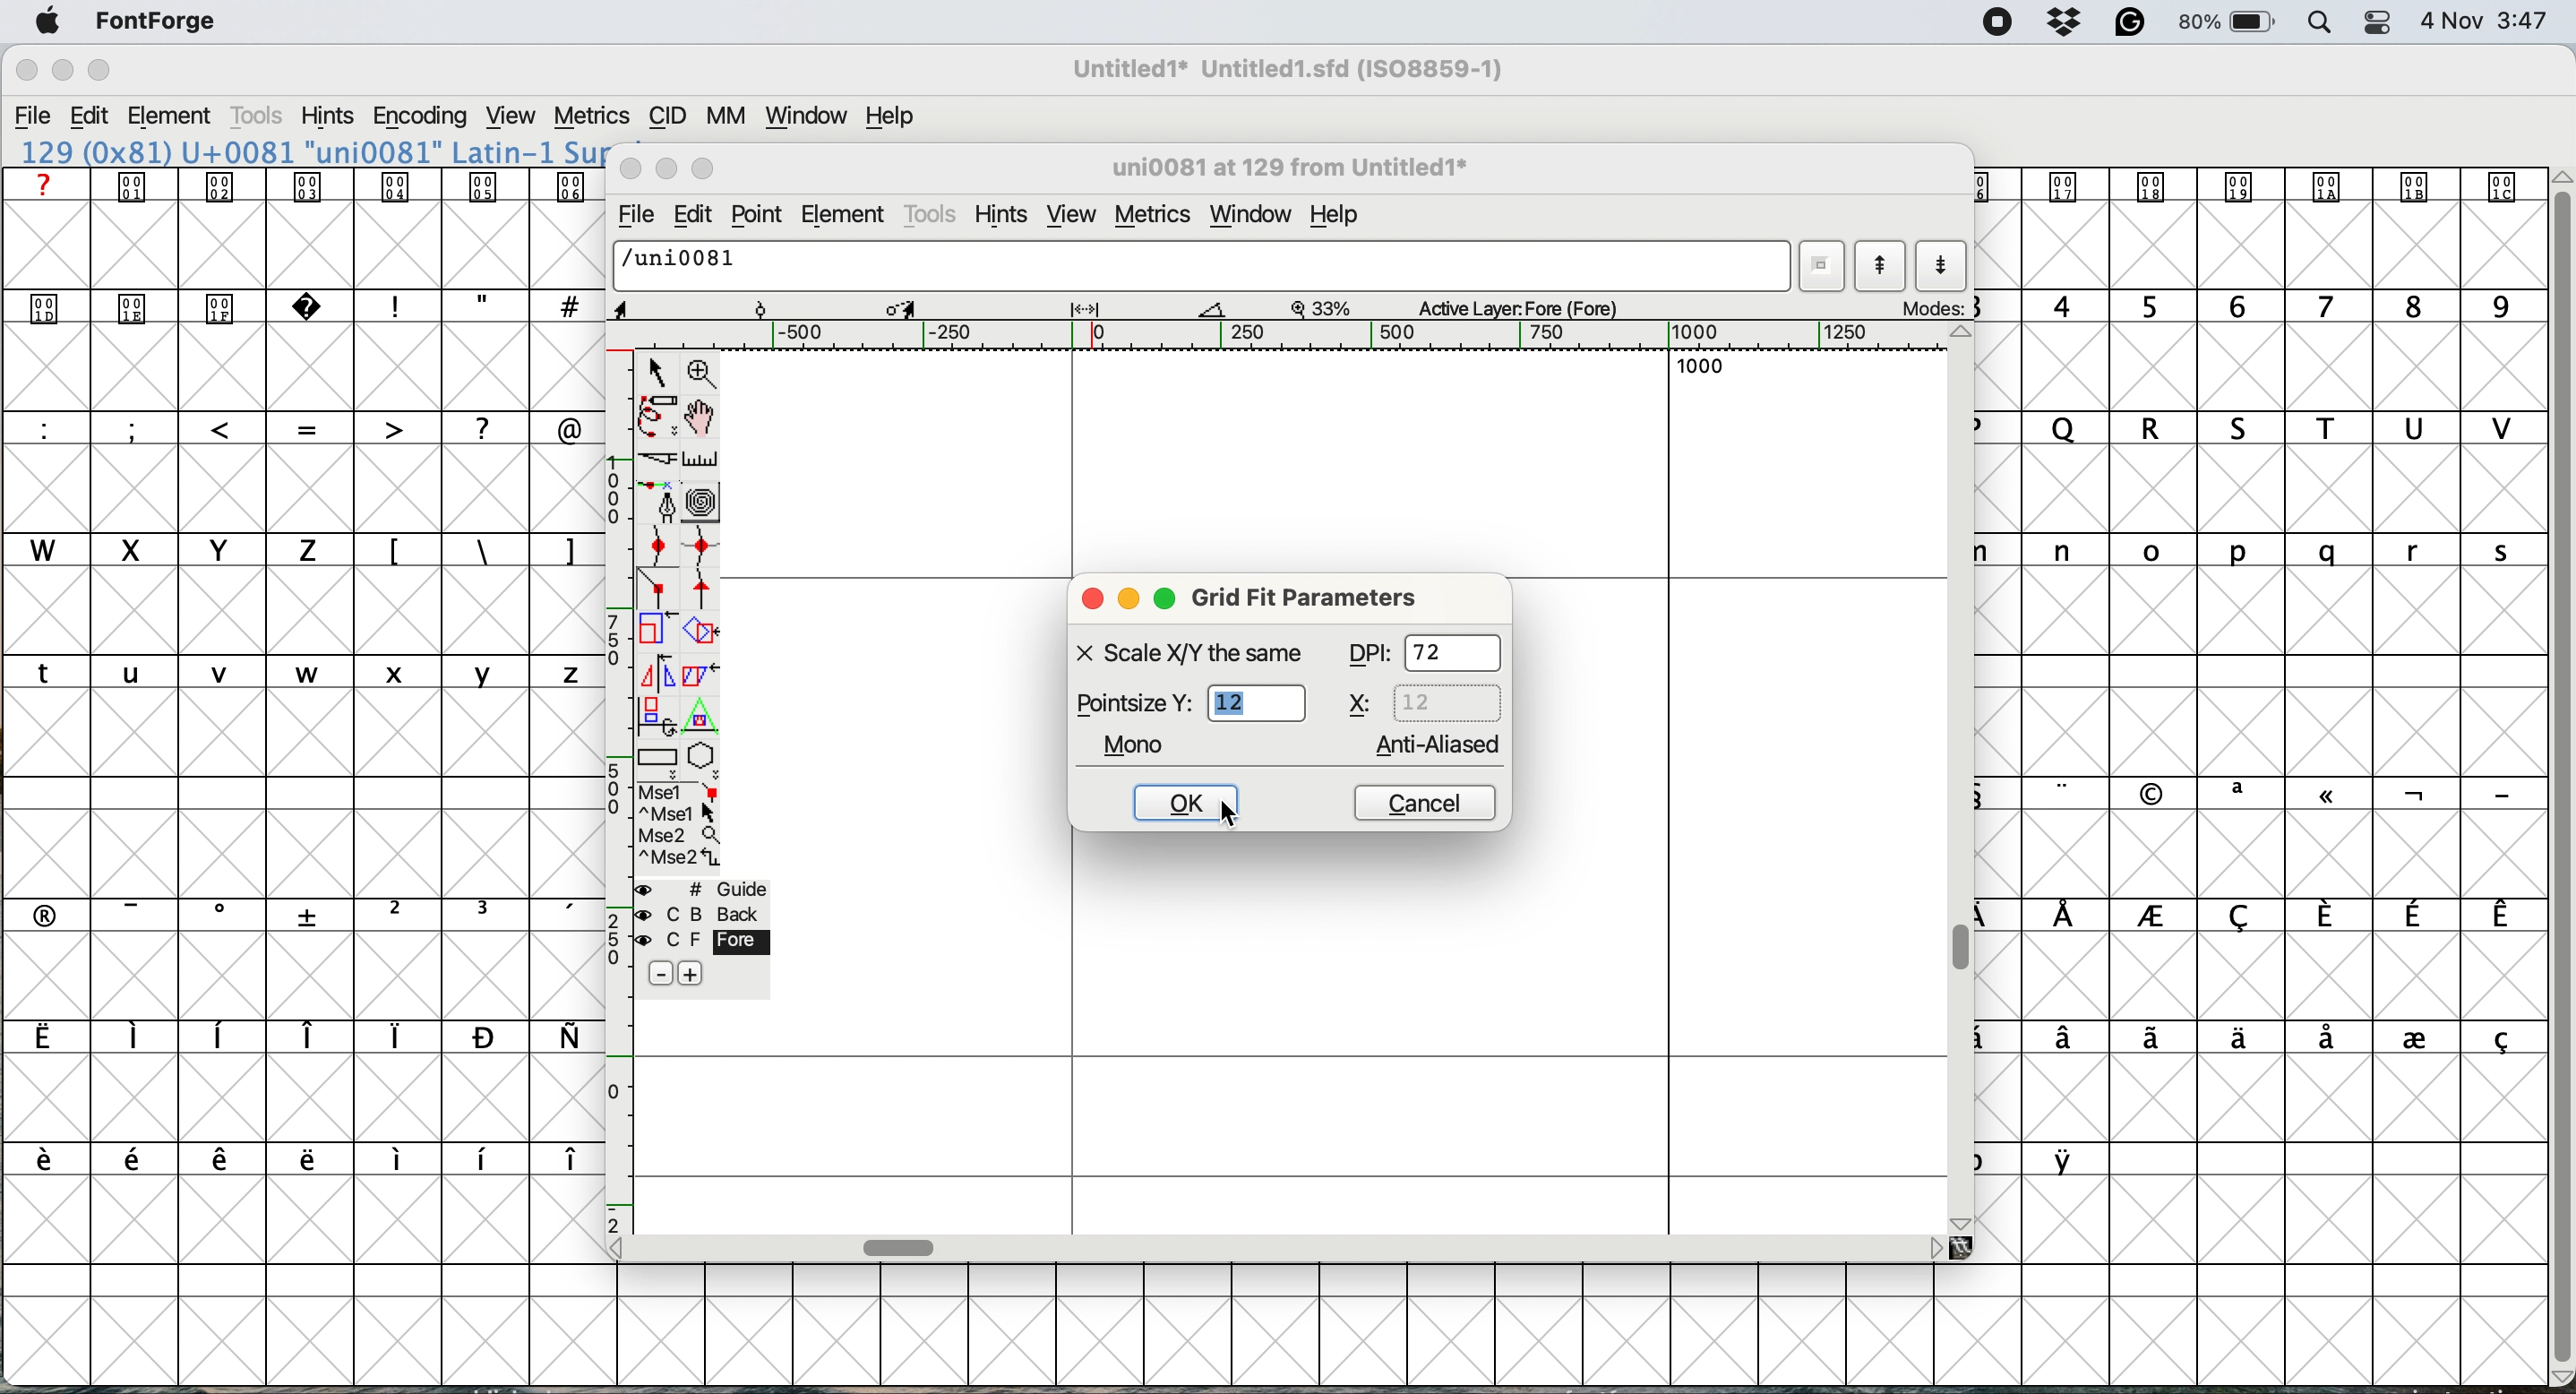 The height and width of the screenshot is (1394, 2576). I want to click on Dropbox Status Icon, so click(2066, 23).